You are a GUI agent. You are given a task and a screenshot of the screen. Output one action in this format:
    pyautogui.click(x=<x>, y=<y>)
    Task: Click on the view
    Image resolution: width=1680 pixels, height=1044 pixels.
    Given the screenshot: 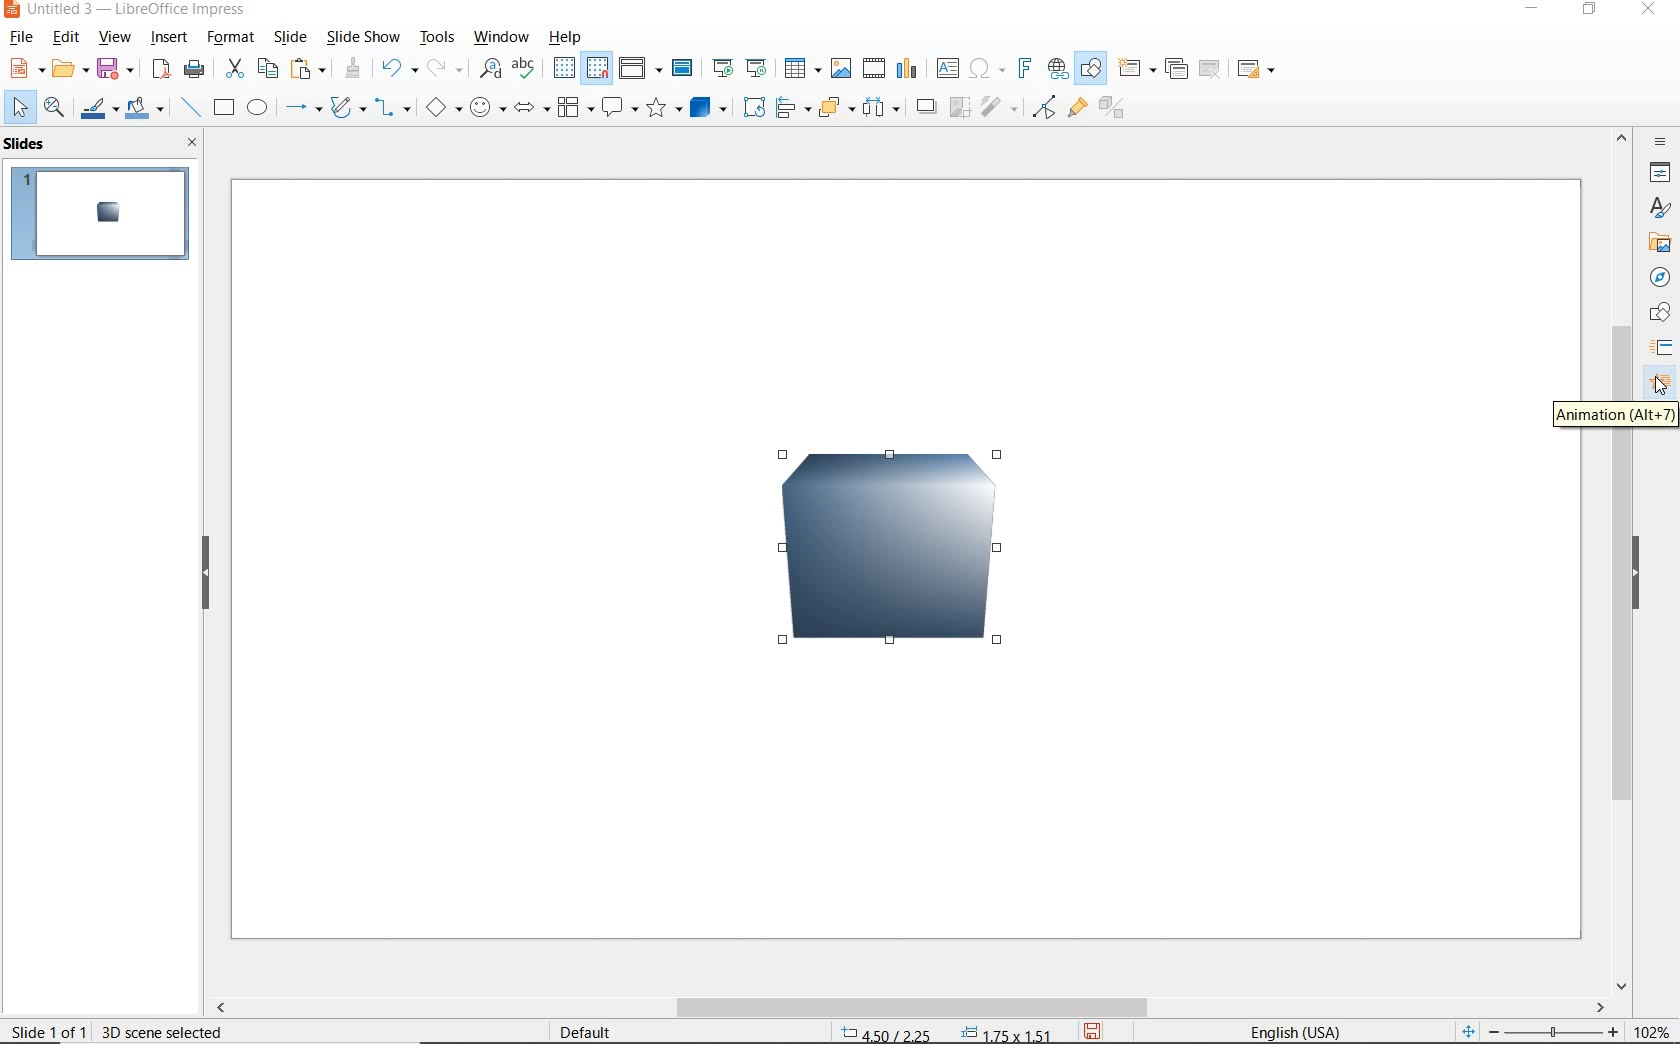 What is the action you would take?
    pyautogui.click(x=115, y=39)
    